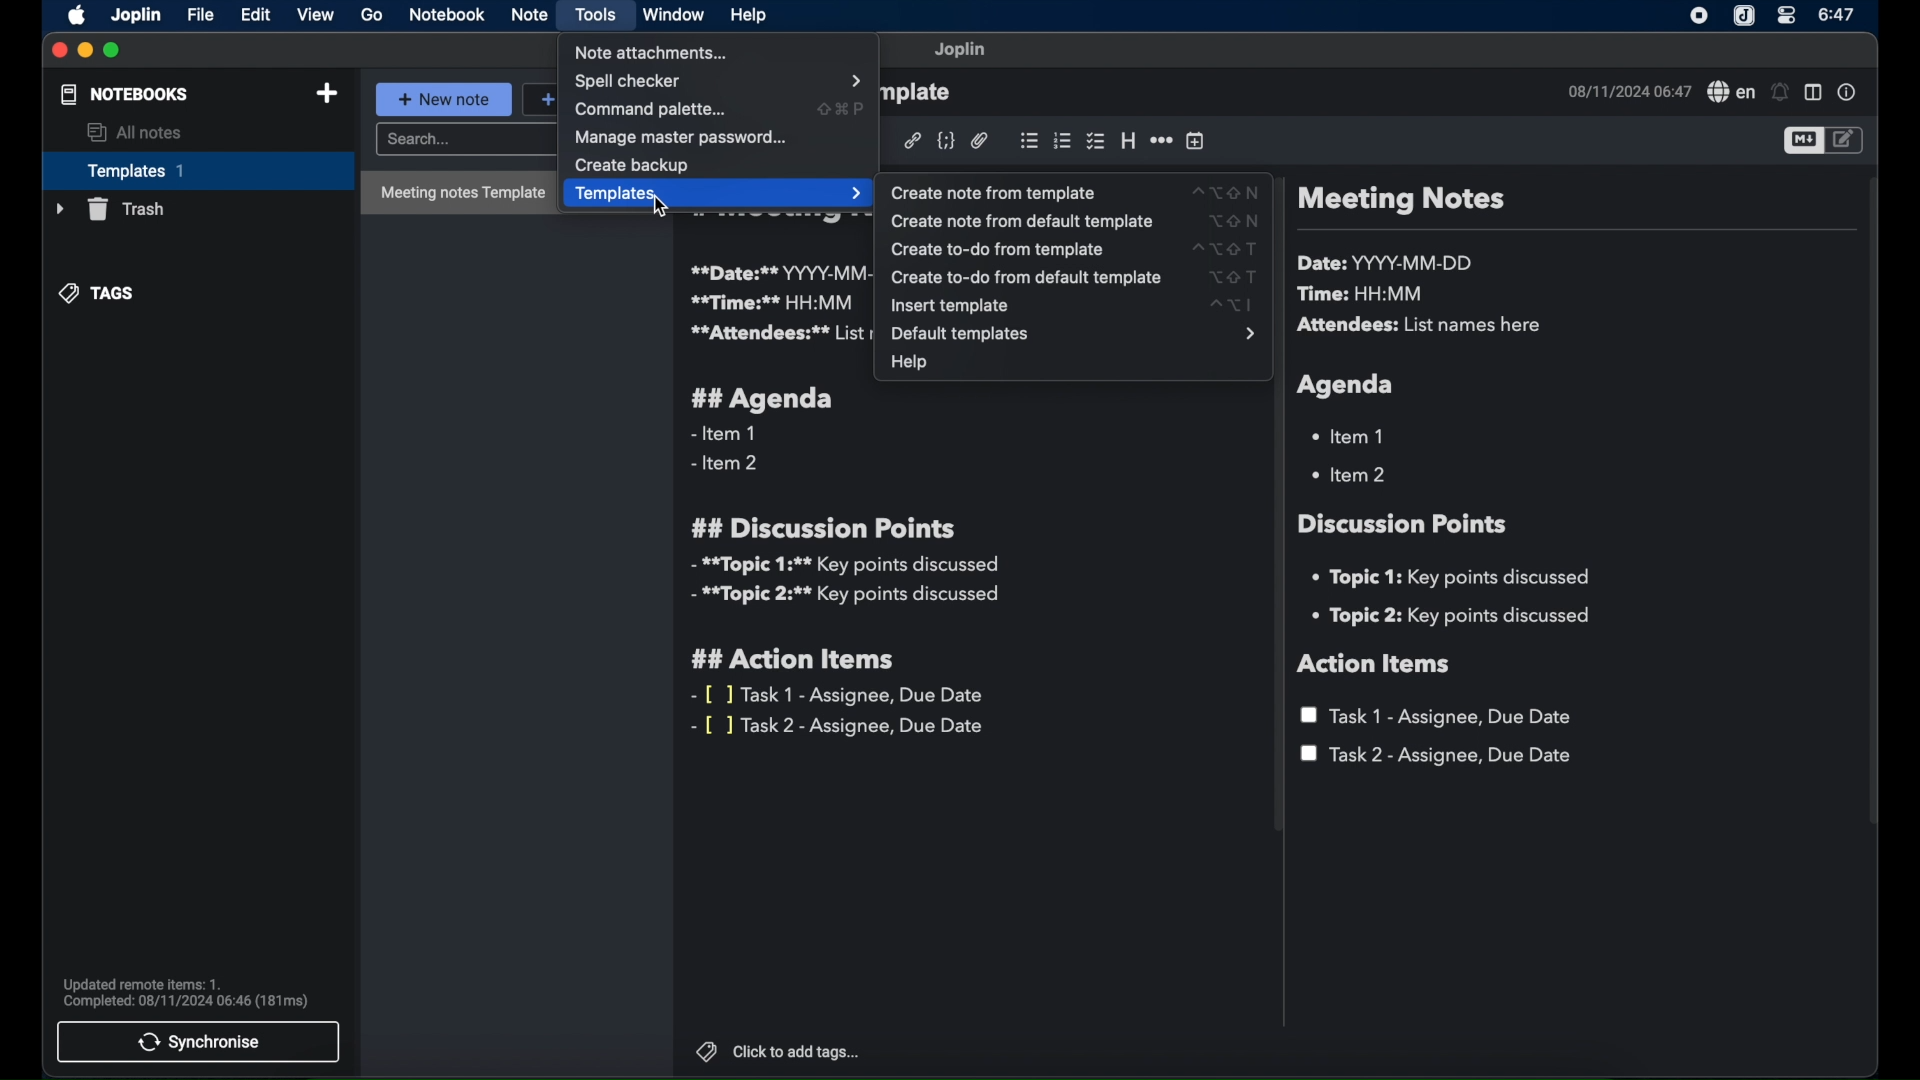 The width and height of the screenshot is (1920, 1080). I want to click on meeting notes template , so click(457, 194).